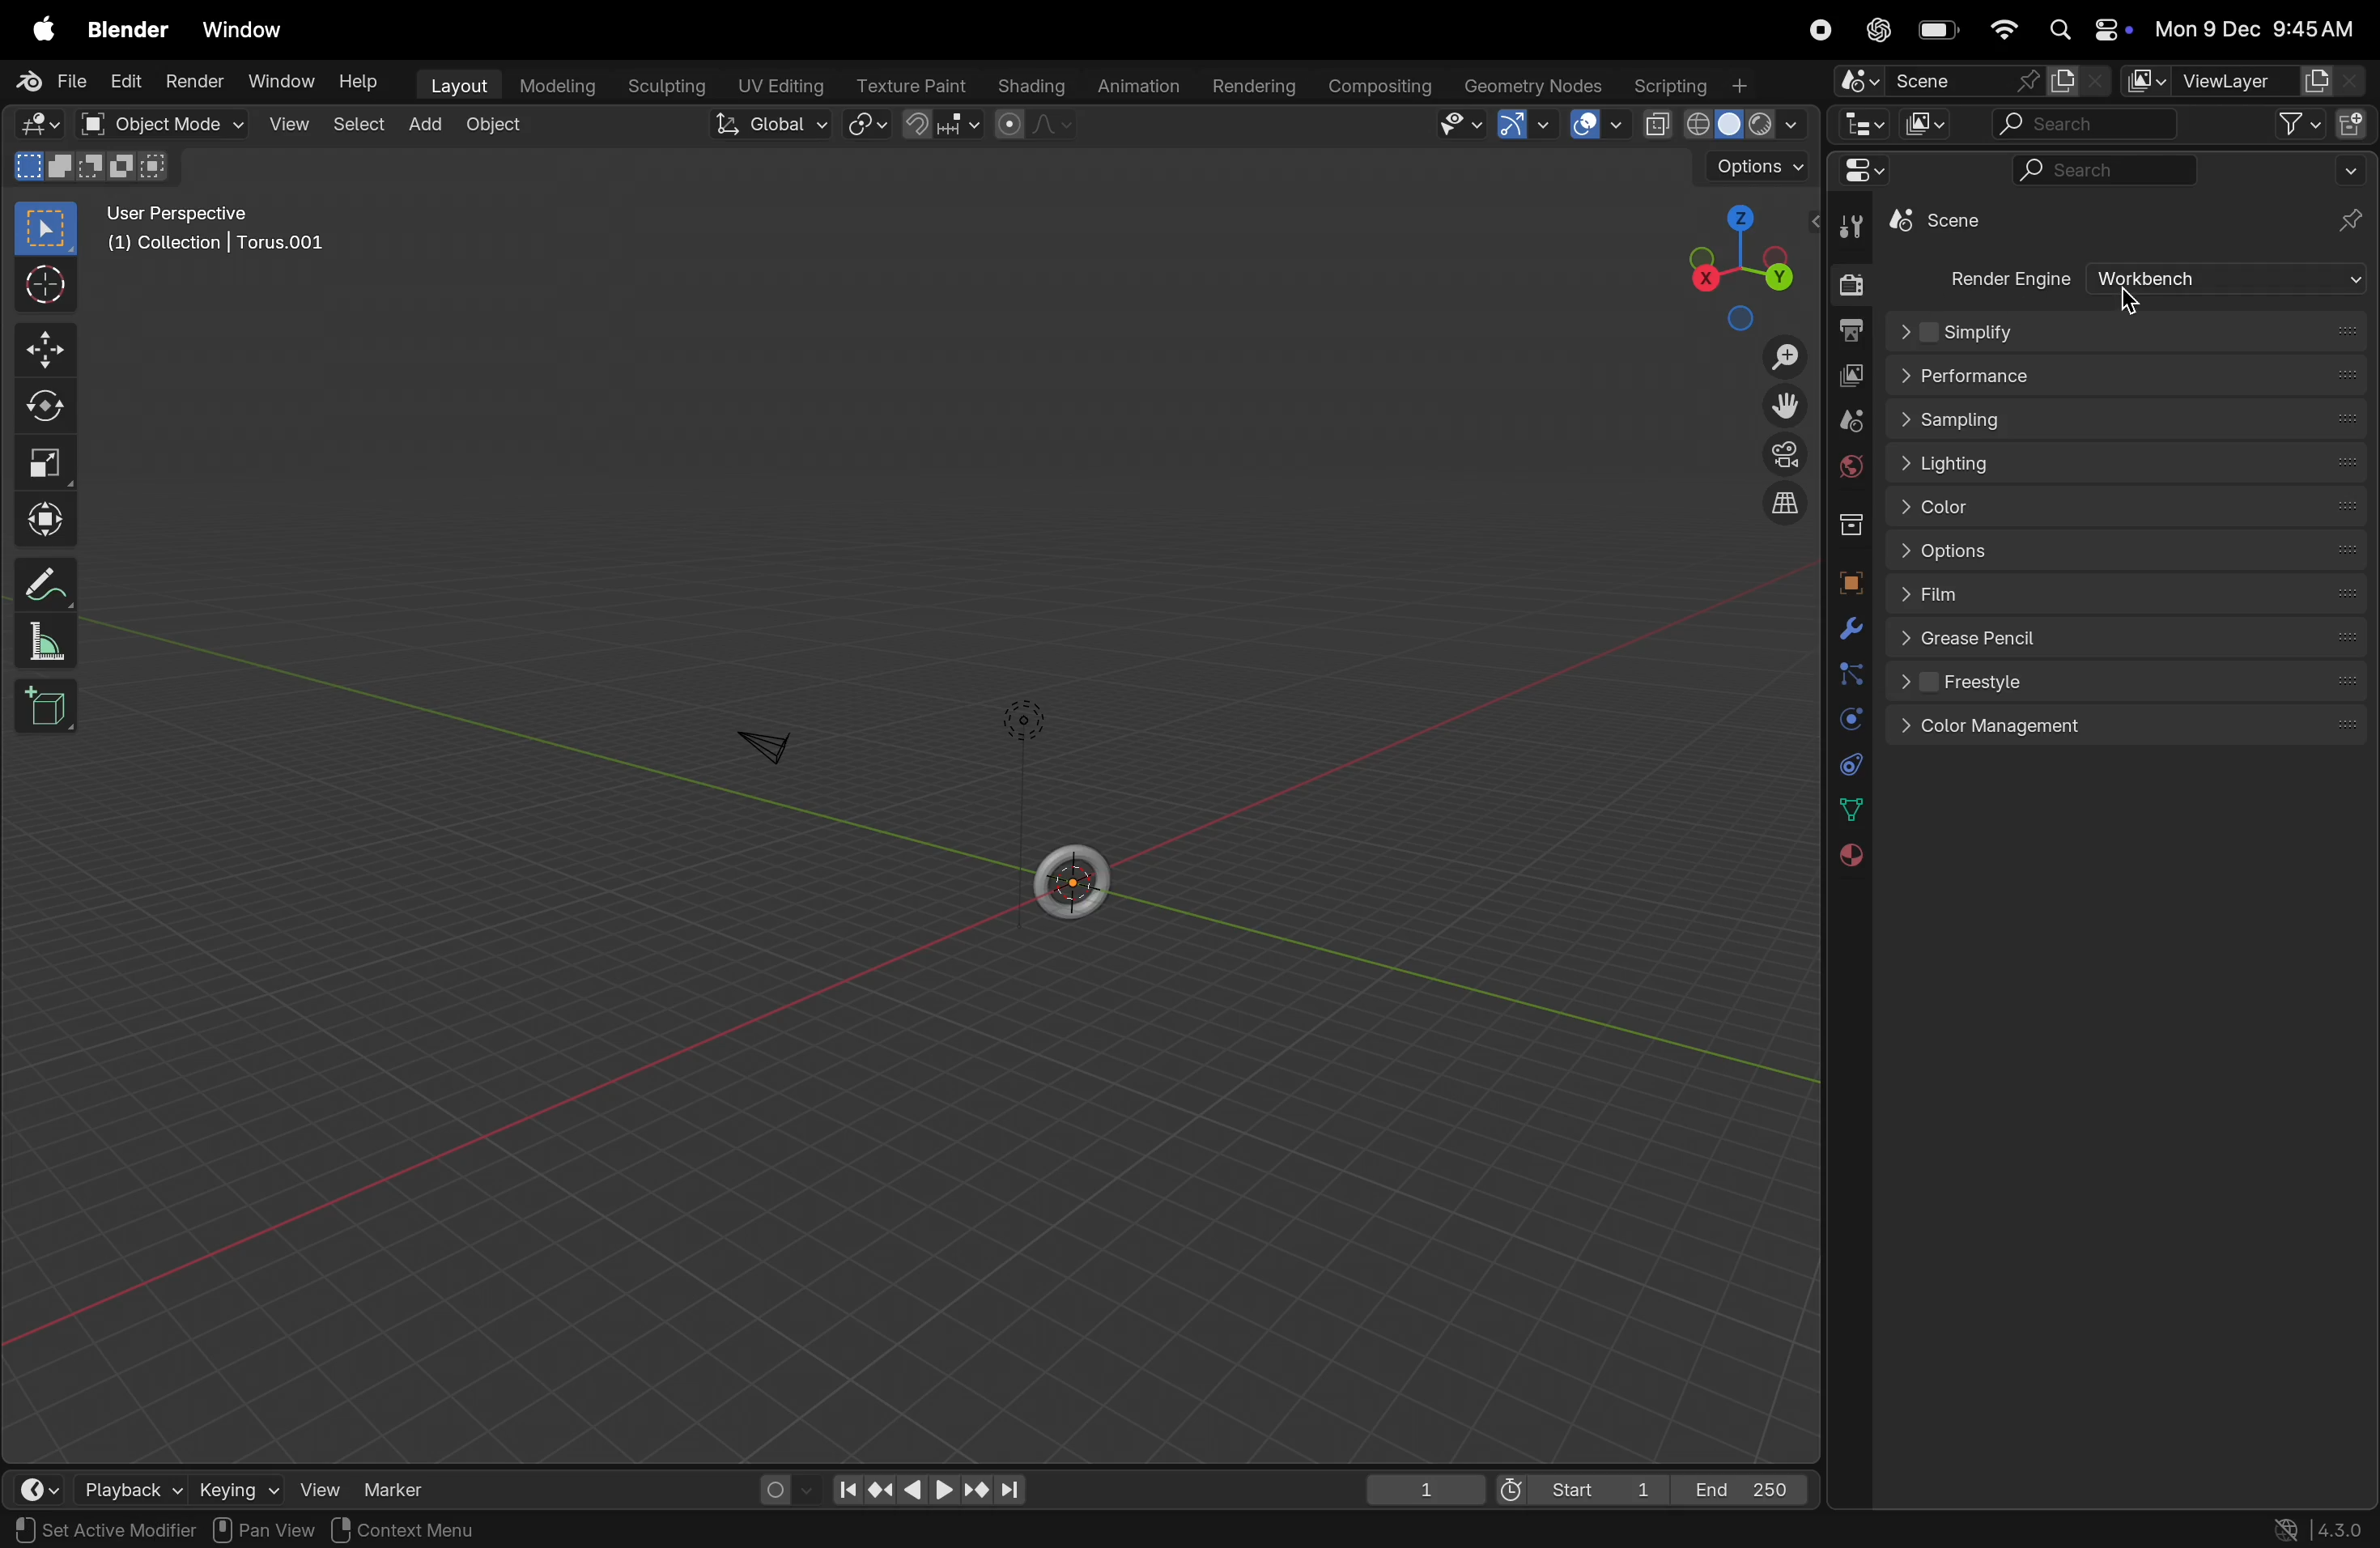 The width and height of the screenshot is (2380, 1548). Describe the element at coordinates (1848, 582) in the screenshot. I see `object` at that location.